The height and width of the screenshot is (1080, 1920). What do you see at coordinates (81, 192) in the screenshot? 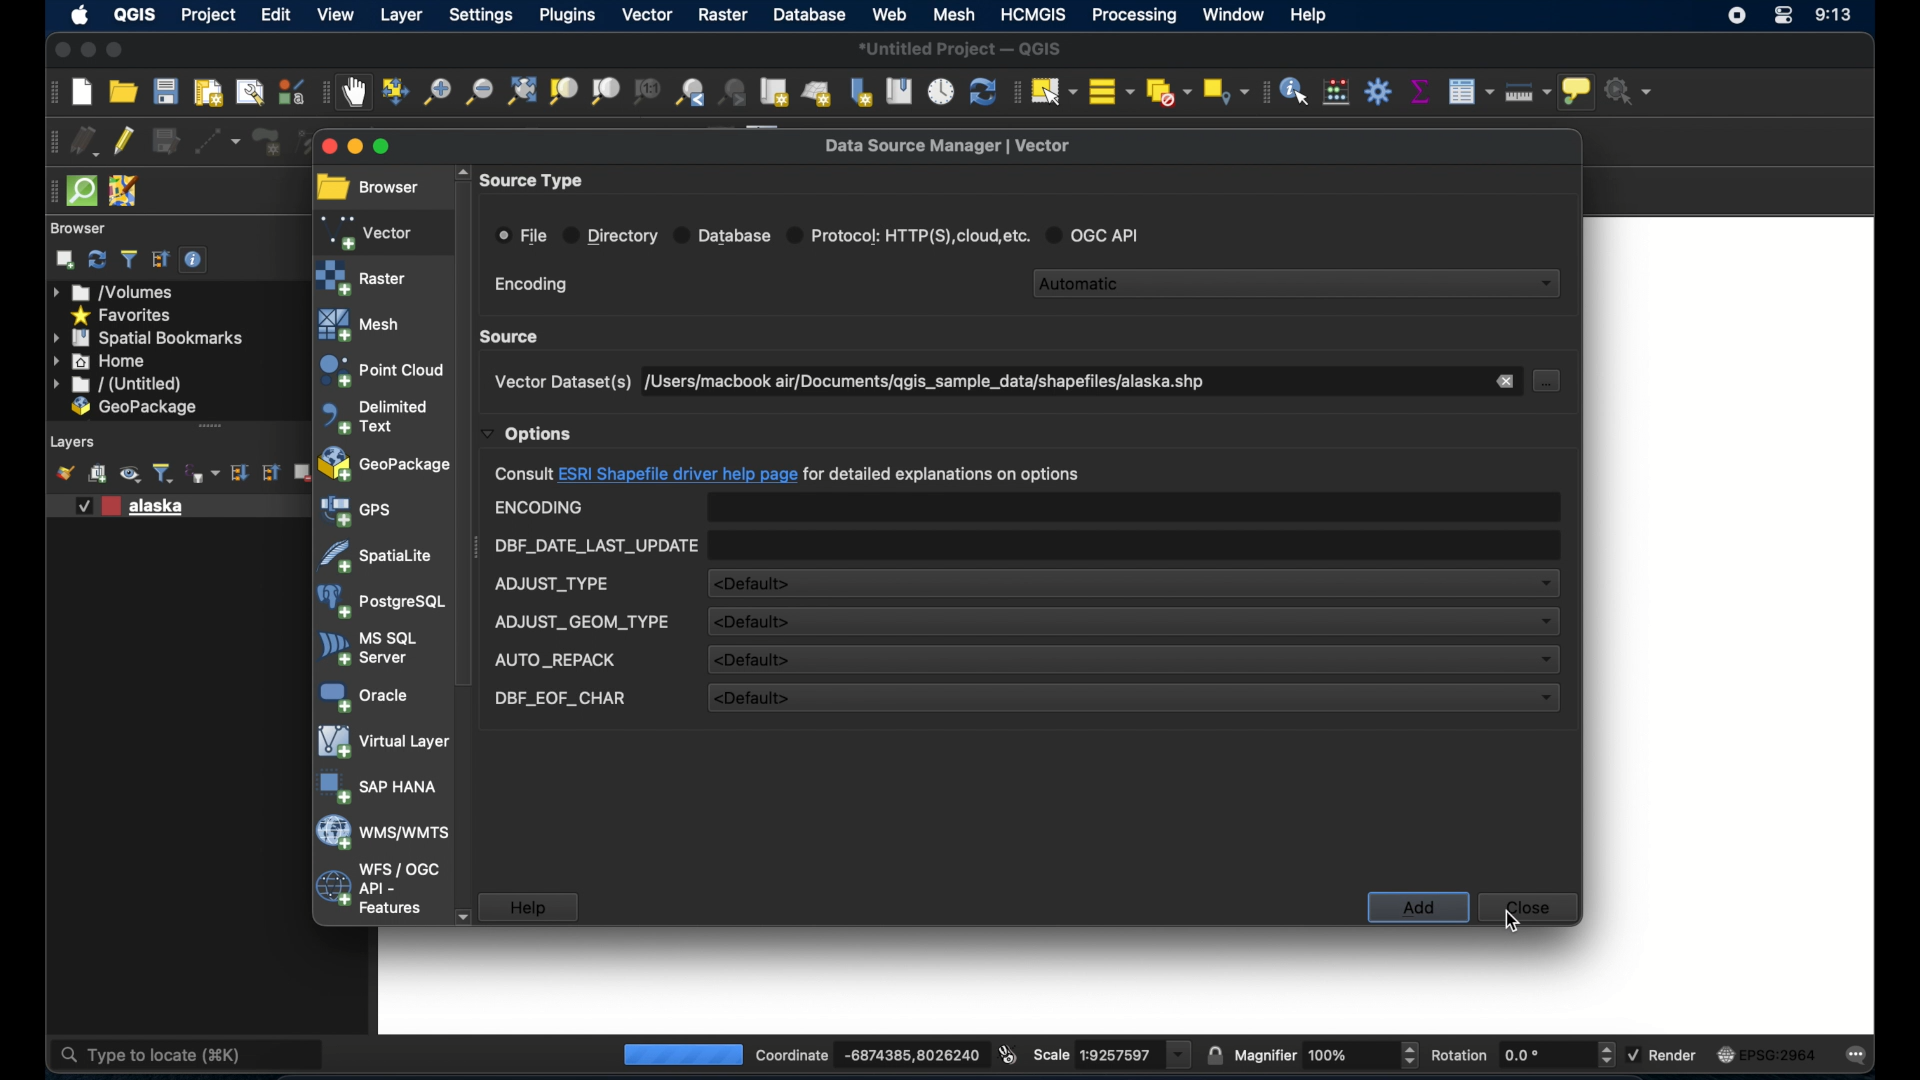
I see `quicksom` at bounding box center [81, 192].